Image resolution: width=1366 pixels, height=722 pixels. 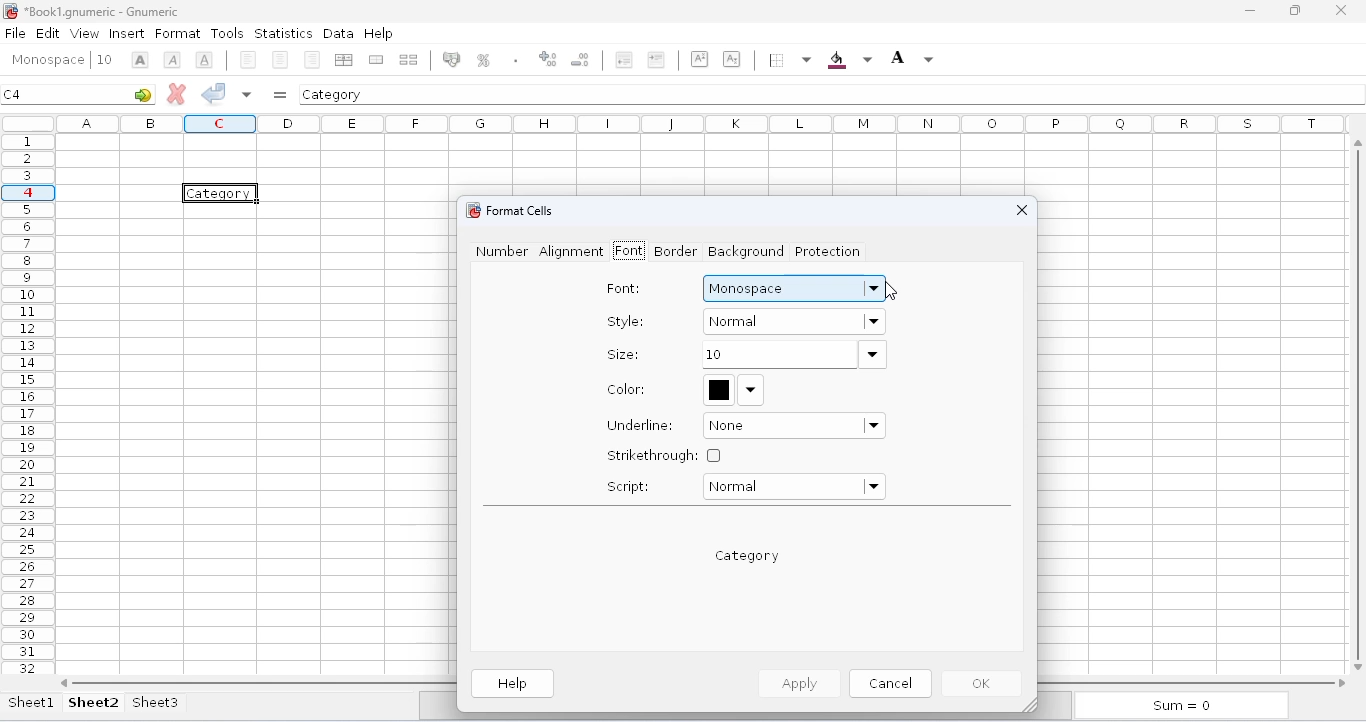 I want to click on title, so click(x=102, y=11).